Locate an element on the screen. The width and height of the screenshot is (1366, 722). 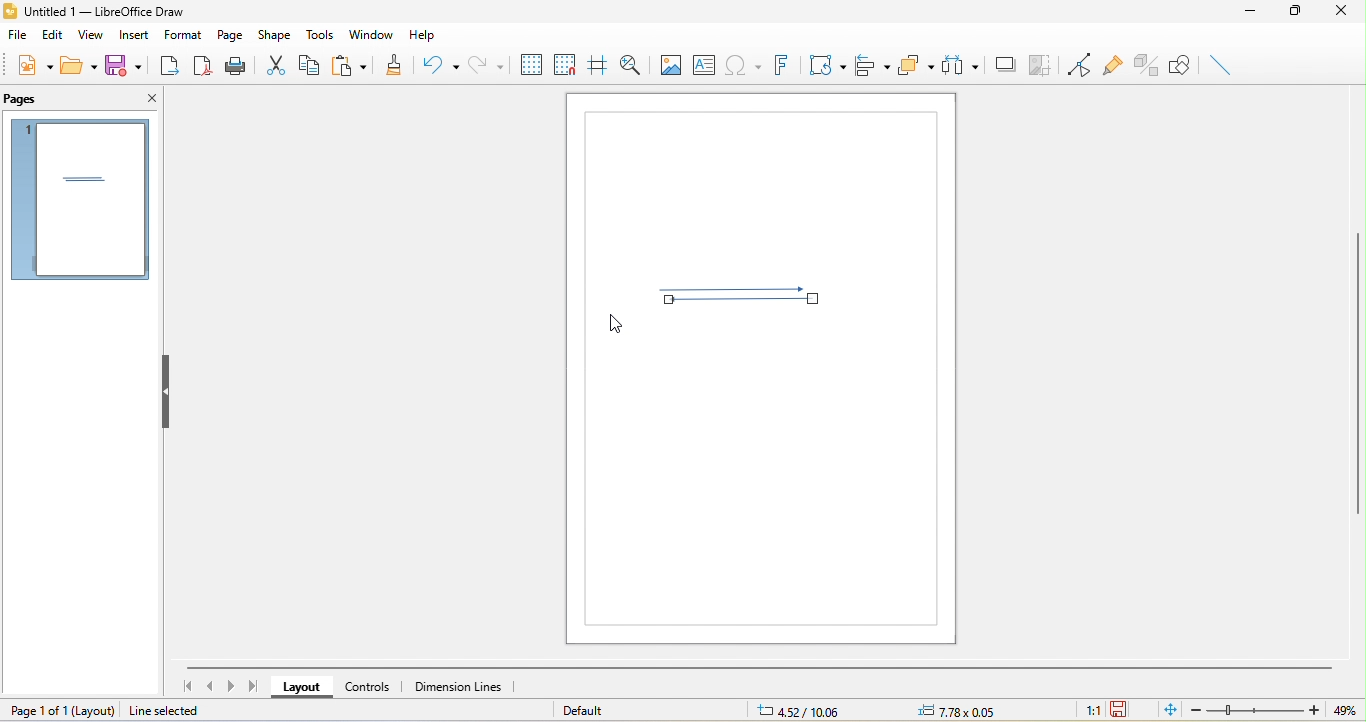
insert is located at coordinates (130, 37).